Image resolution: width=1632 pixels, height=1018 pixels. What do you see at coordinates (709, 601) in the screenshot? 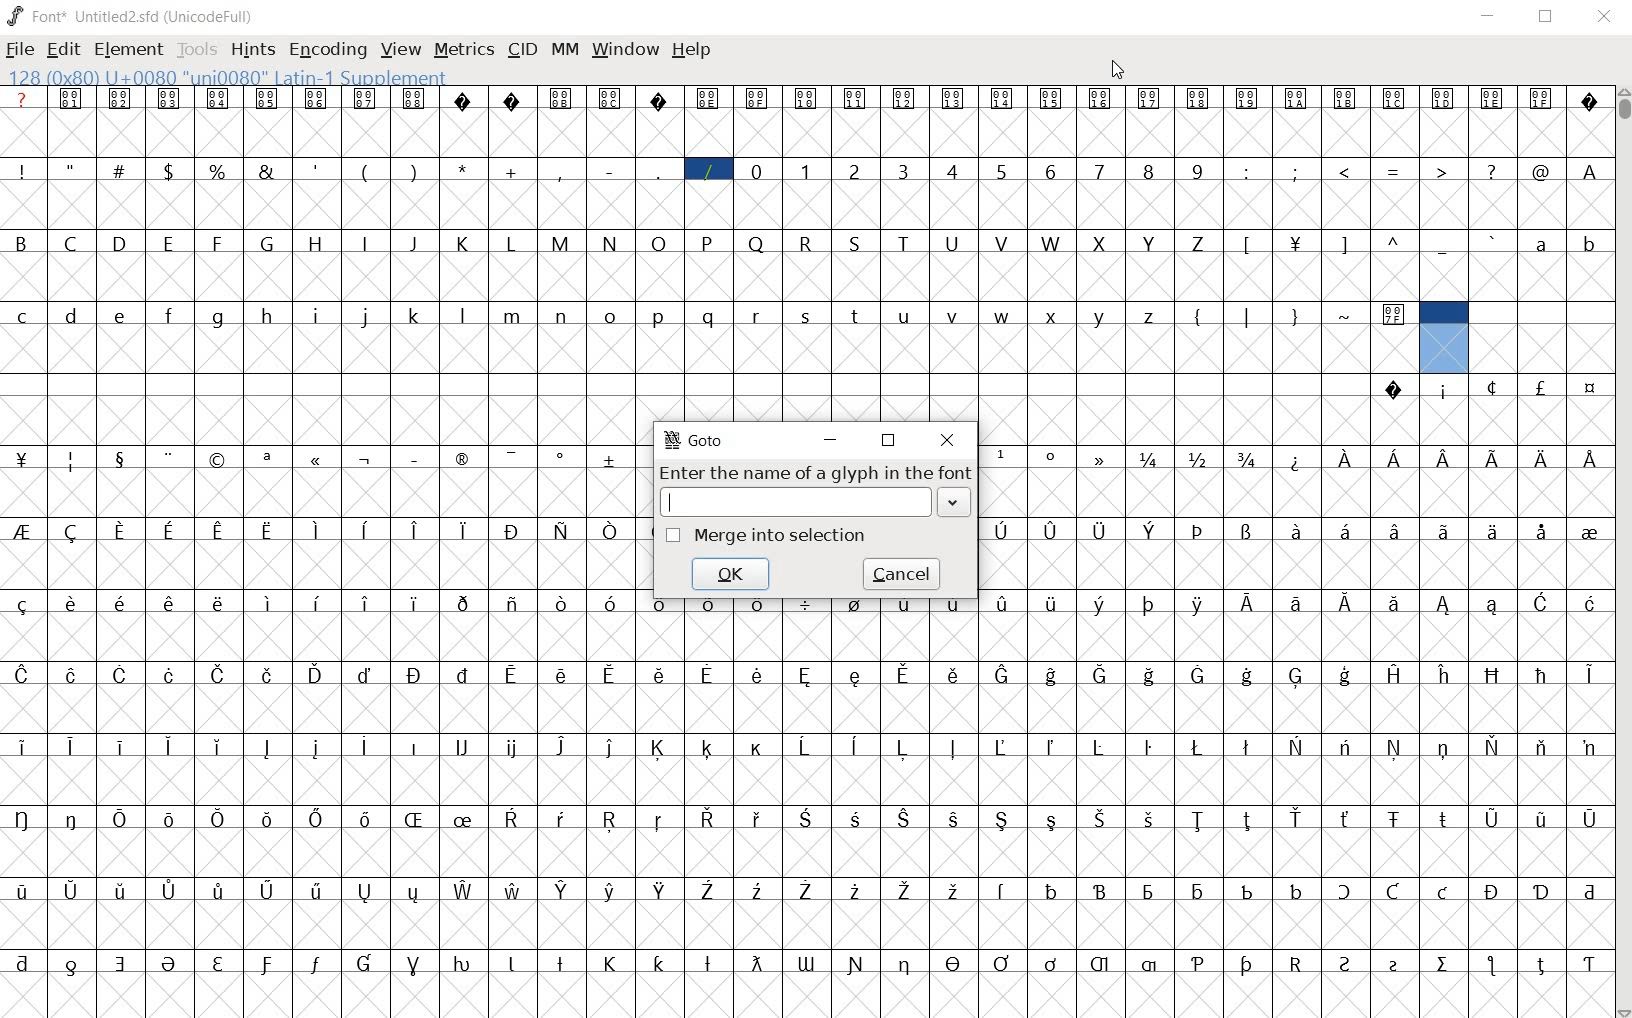
I see `Symbol` at bounding box center [709, 601].